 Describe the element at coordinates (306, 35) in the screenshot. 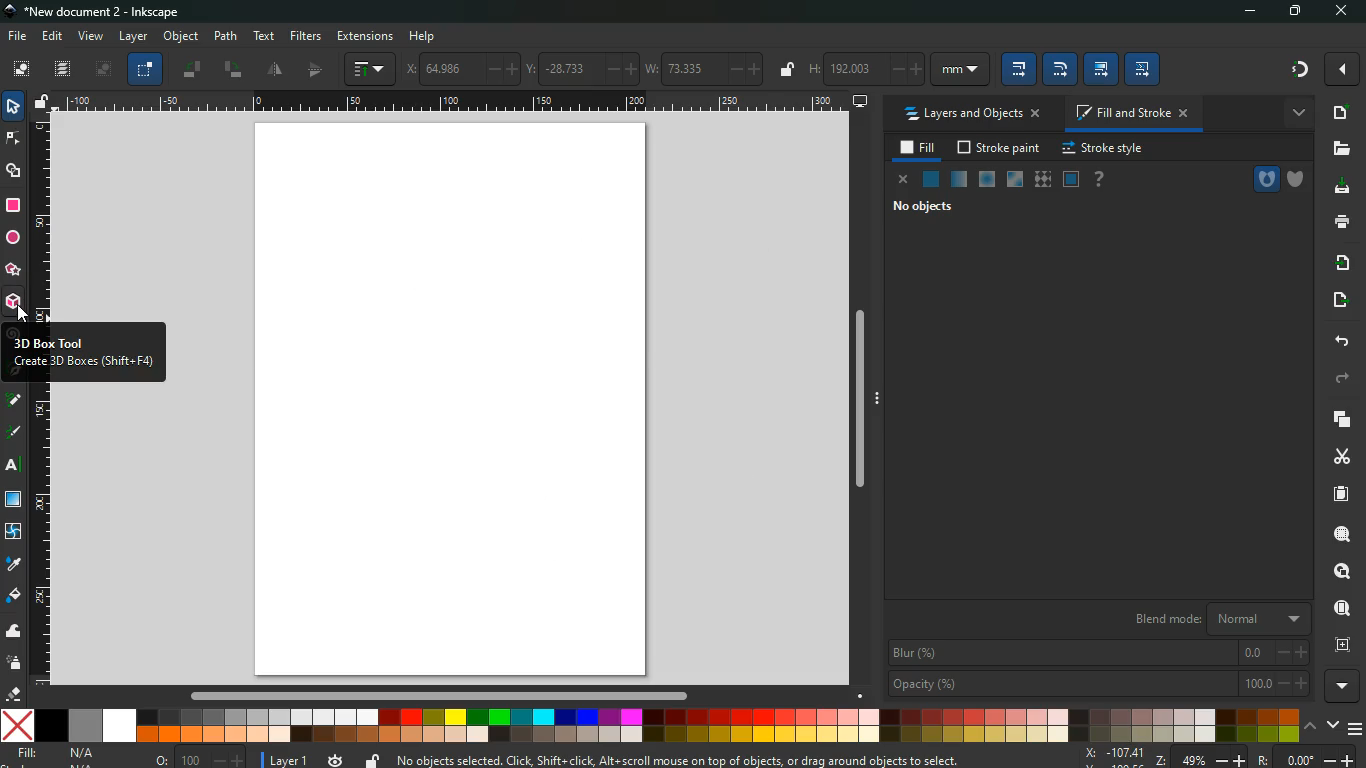

I see `filters` at that location.